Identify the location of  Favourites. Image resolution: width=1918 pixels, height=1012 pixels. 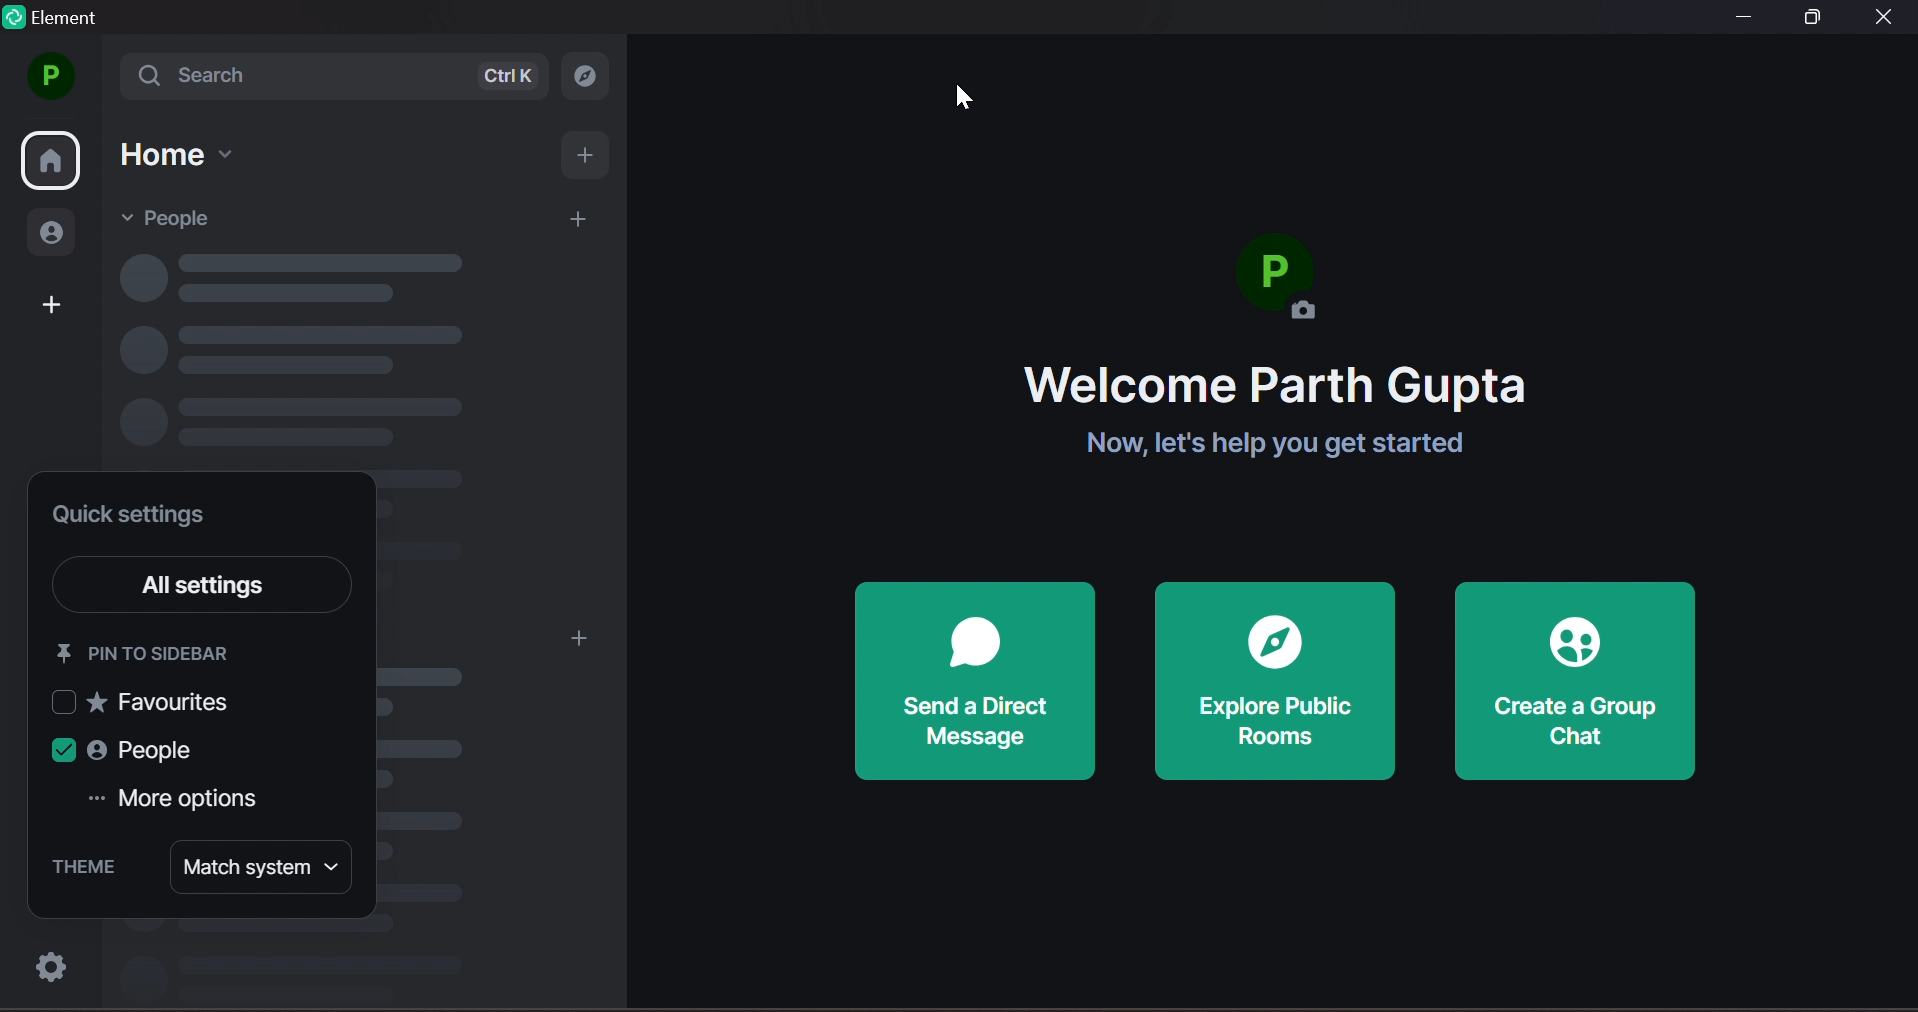
(147, 702).